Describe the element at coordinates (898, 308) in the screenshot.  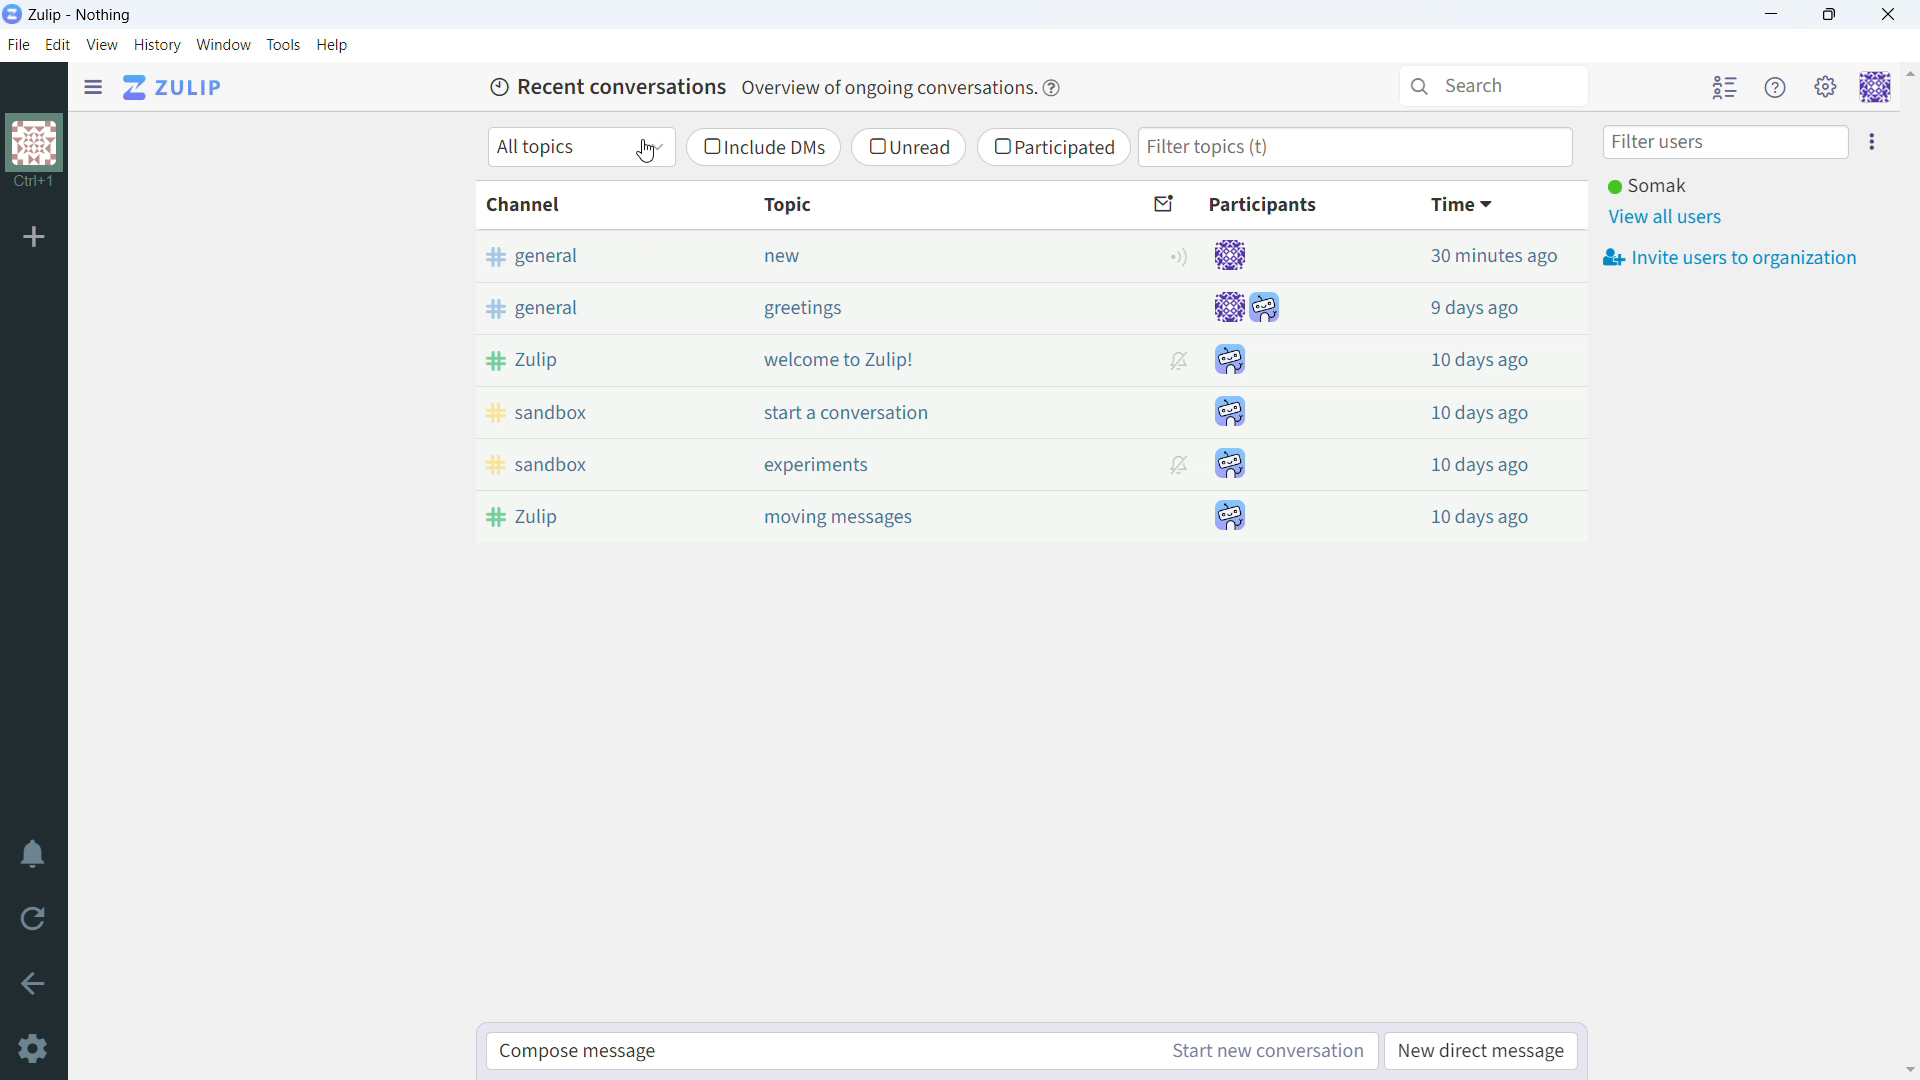
I see `greetings` at that location.